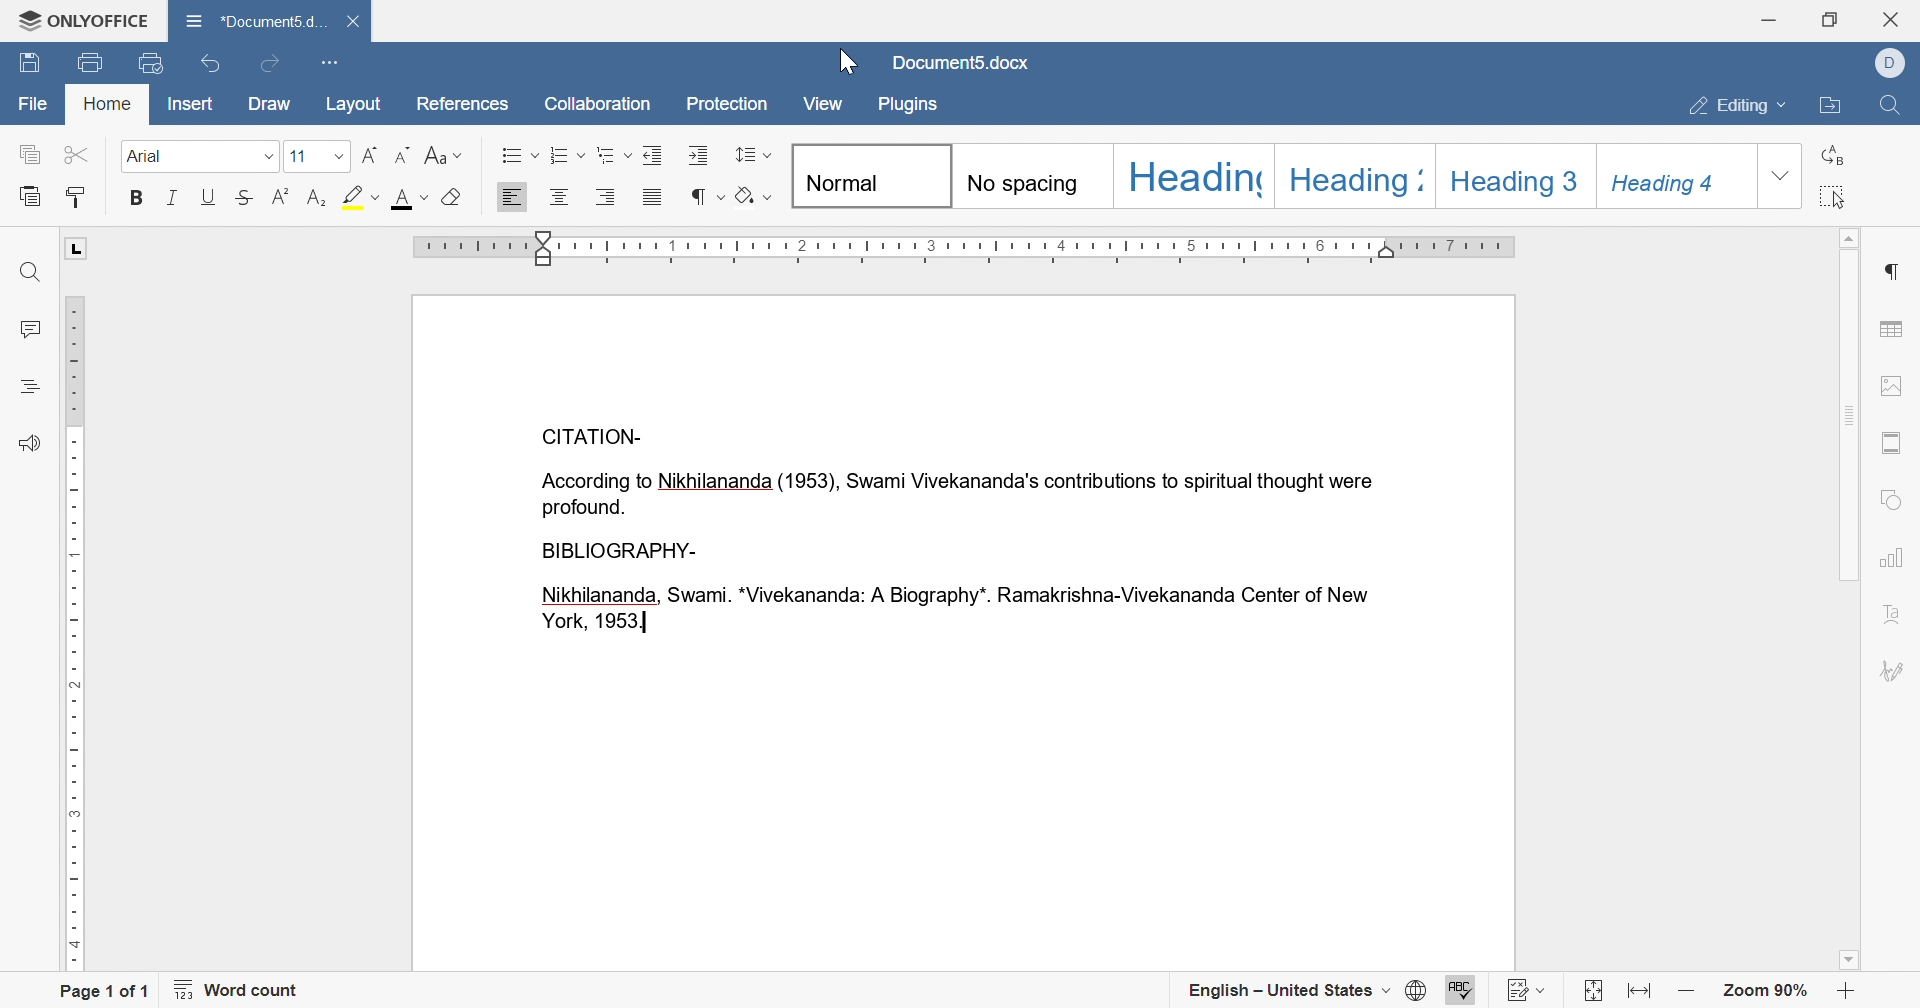  What do you see at coordinates (175, 198) in the screenshot?
I see `italic` at bounding box center [175, 198].